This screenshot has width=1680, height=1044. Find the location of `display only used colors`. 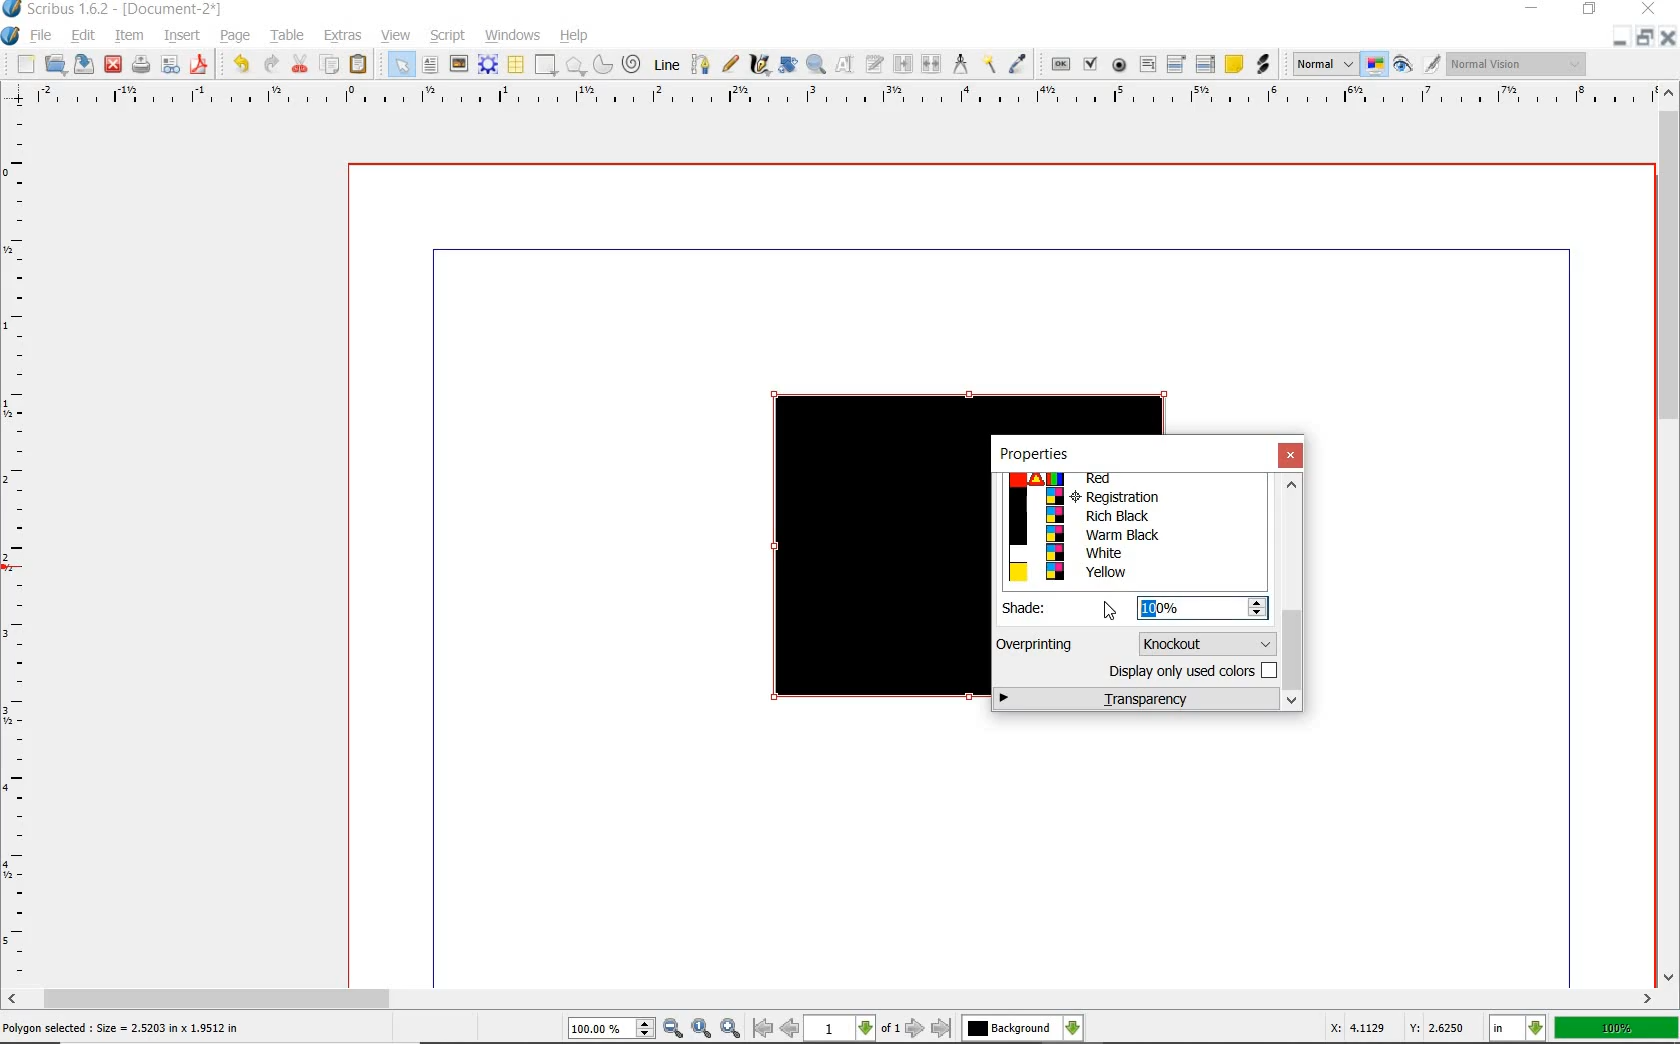

display only used colors is located at coordinates (1190, 674).